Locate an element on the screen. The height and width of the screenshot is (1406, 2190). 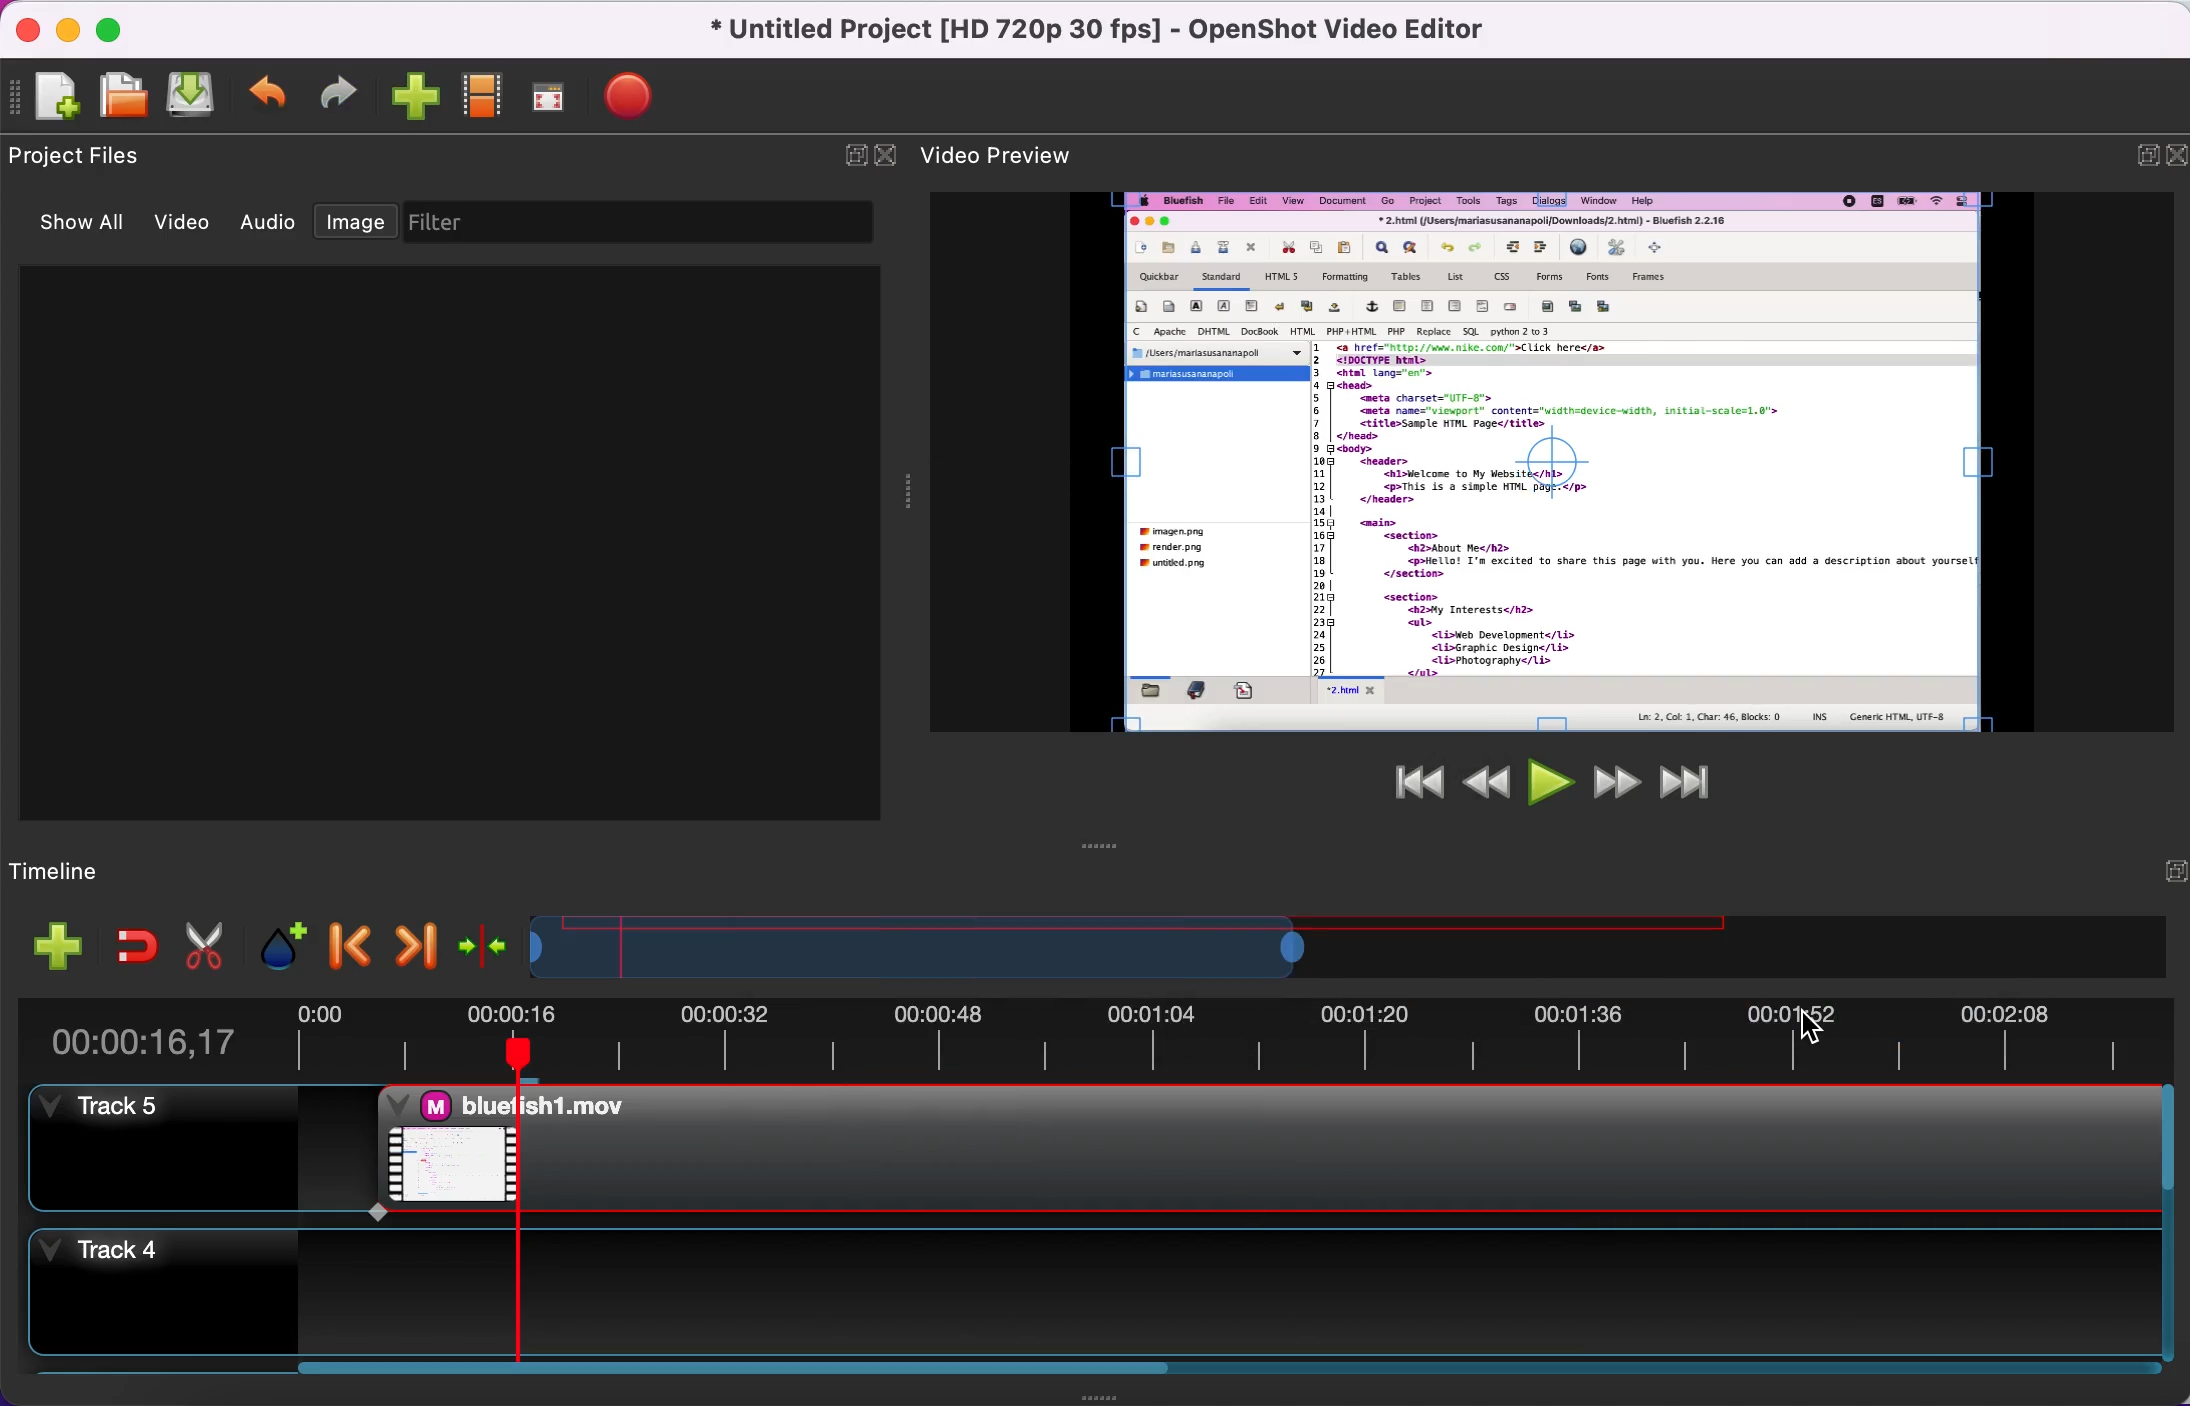
export video is located at coordinates (642, 94).